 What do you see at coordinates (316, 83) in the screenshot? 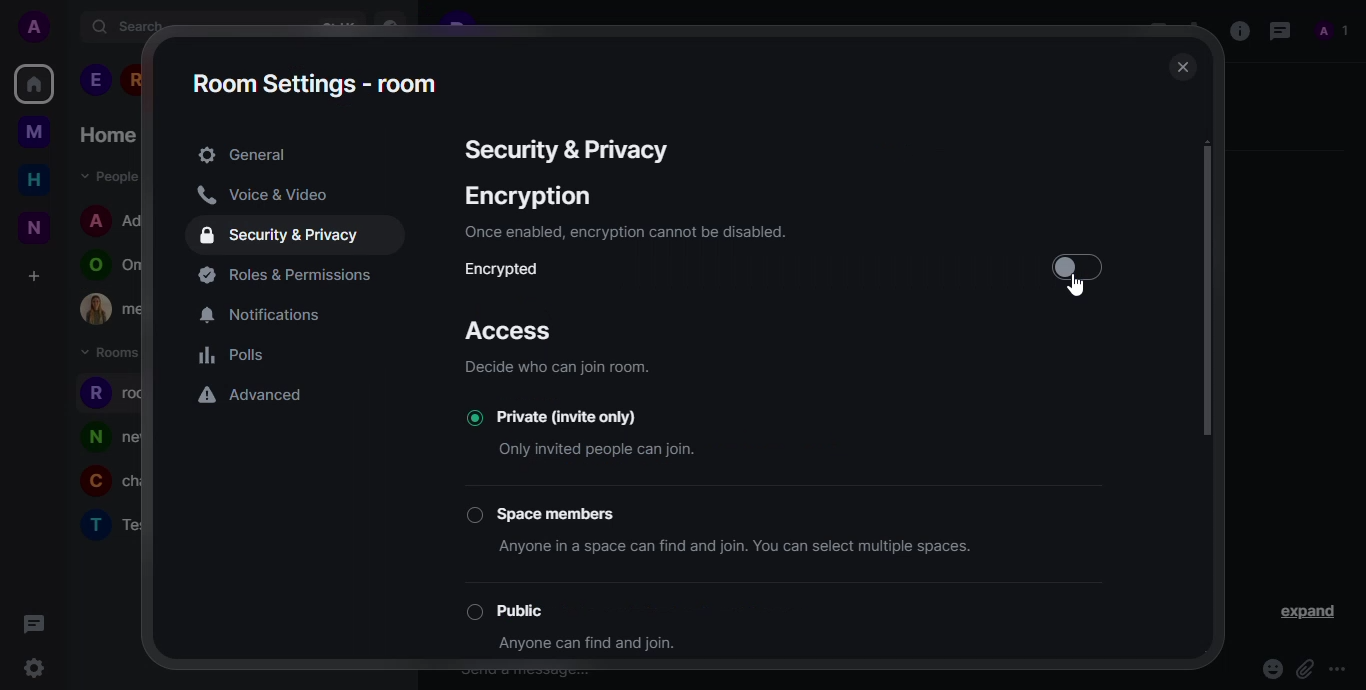
I see `room settings` at bounding box center [316, 83].